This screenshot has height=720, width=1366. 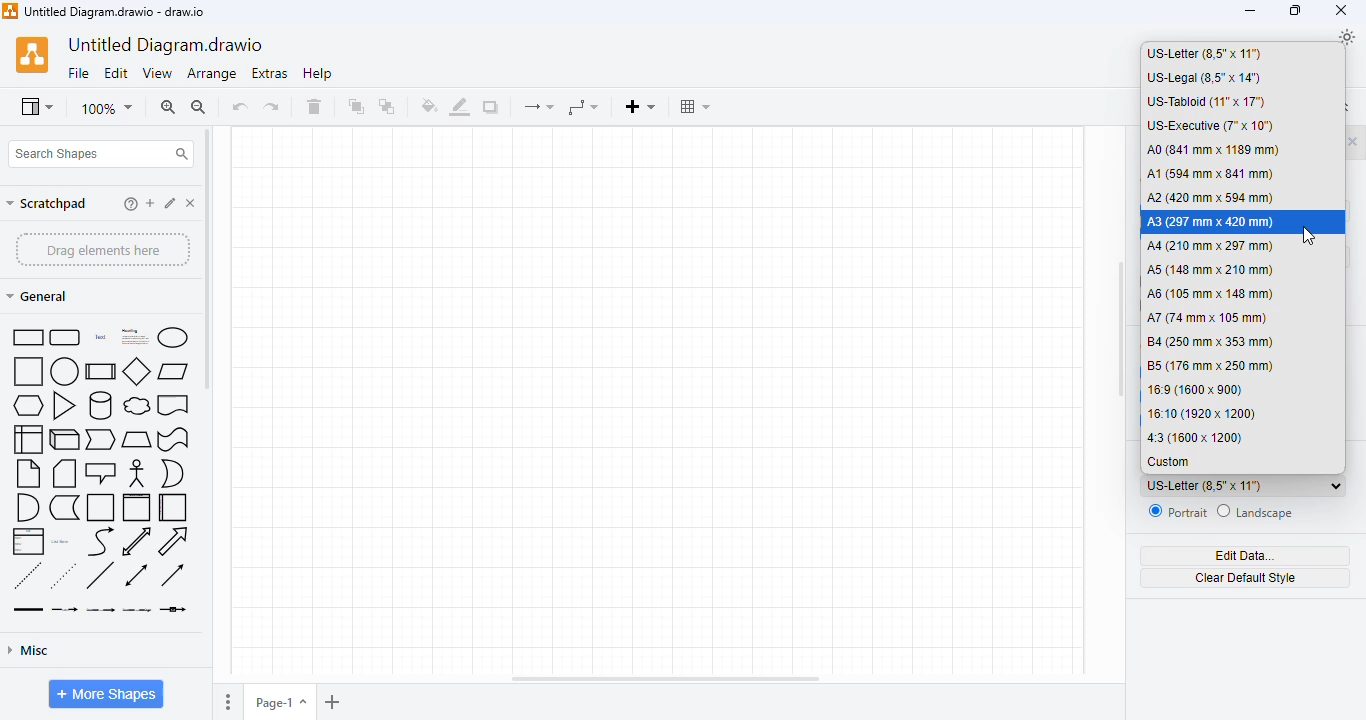 I want to click on Cursor, so click(x=1310, y=236).